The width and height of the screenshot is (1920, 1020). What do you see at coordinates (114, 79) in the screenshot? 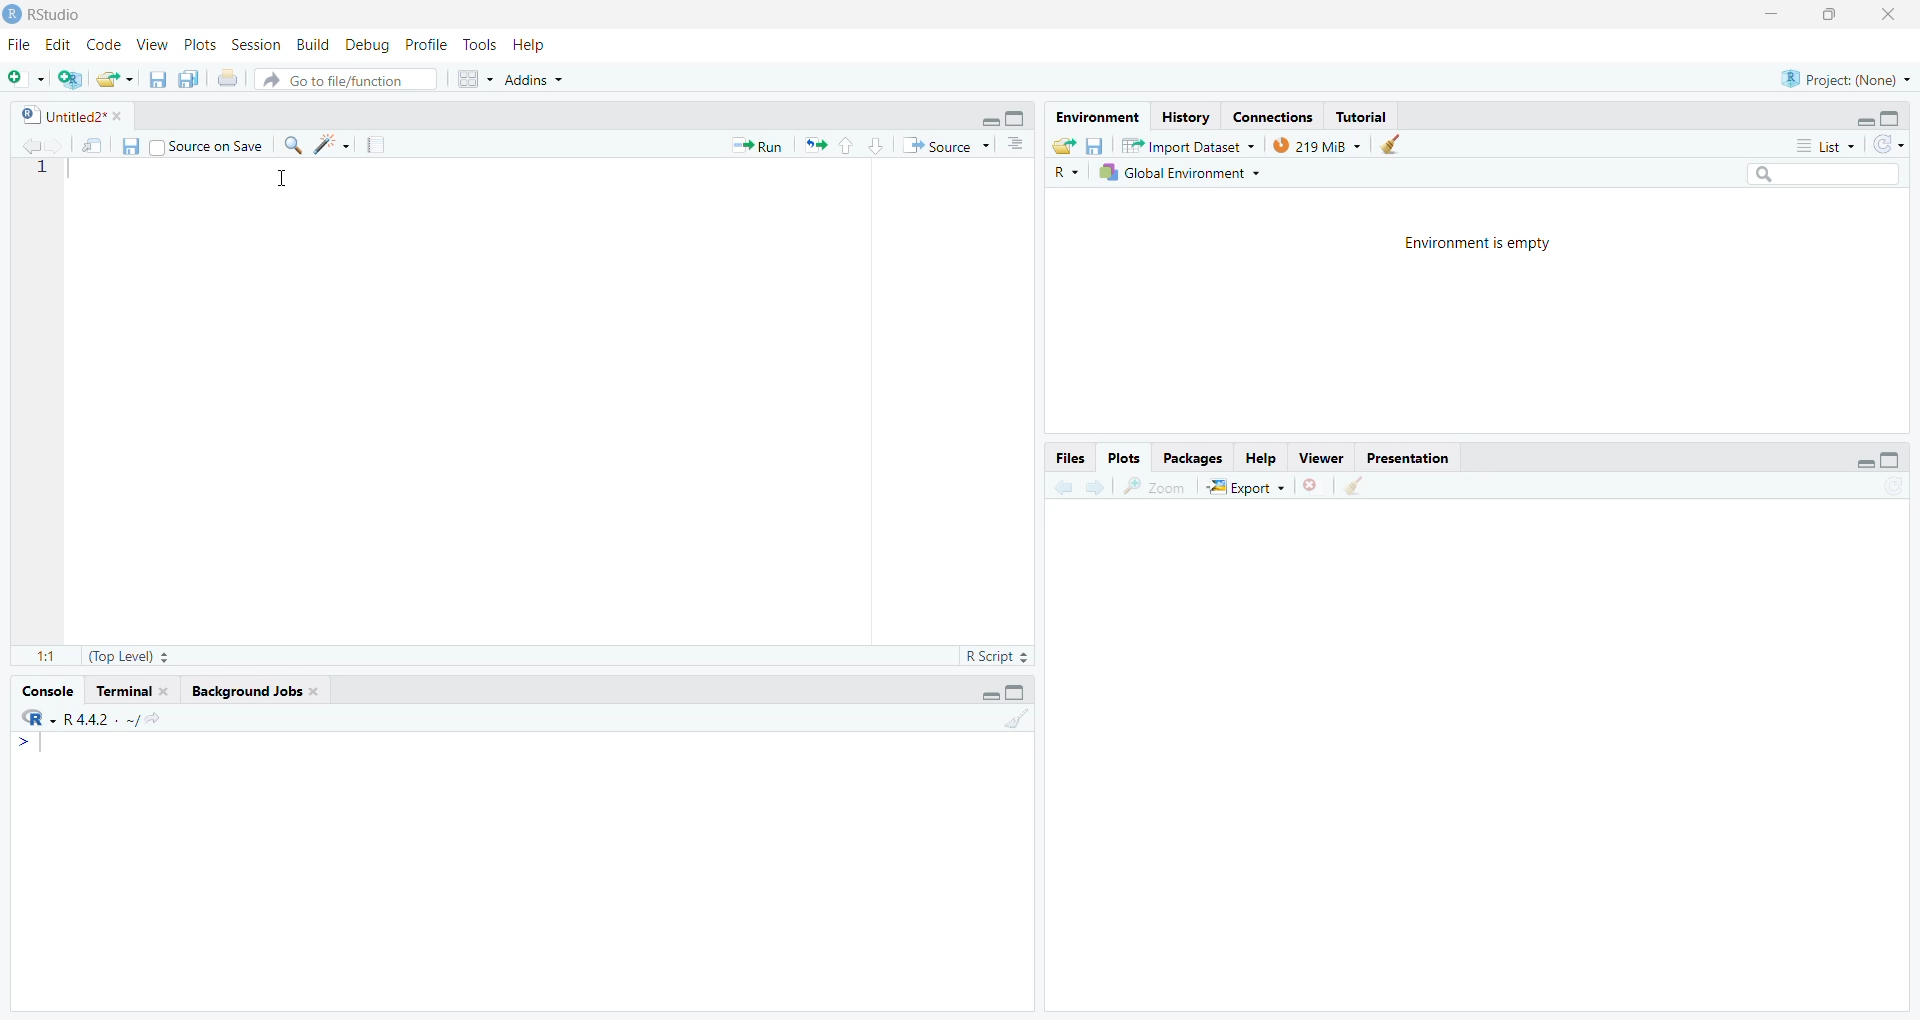
I see `Open an existing file` at bounding box center [114, 79].